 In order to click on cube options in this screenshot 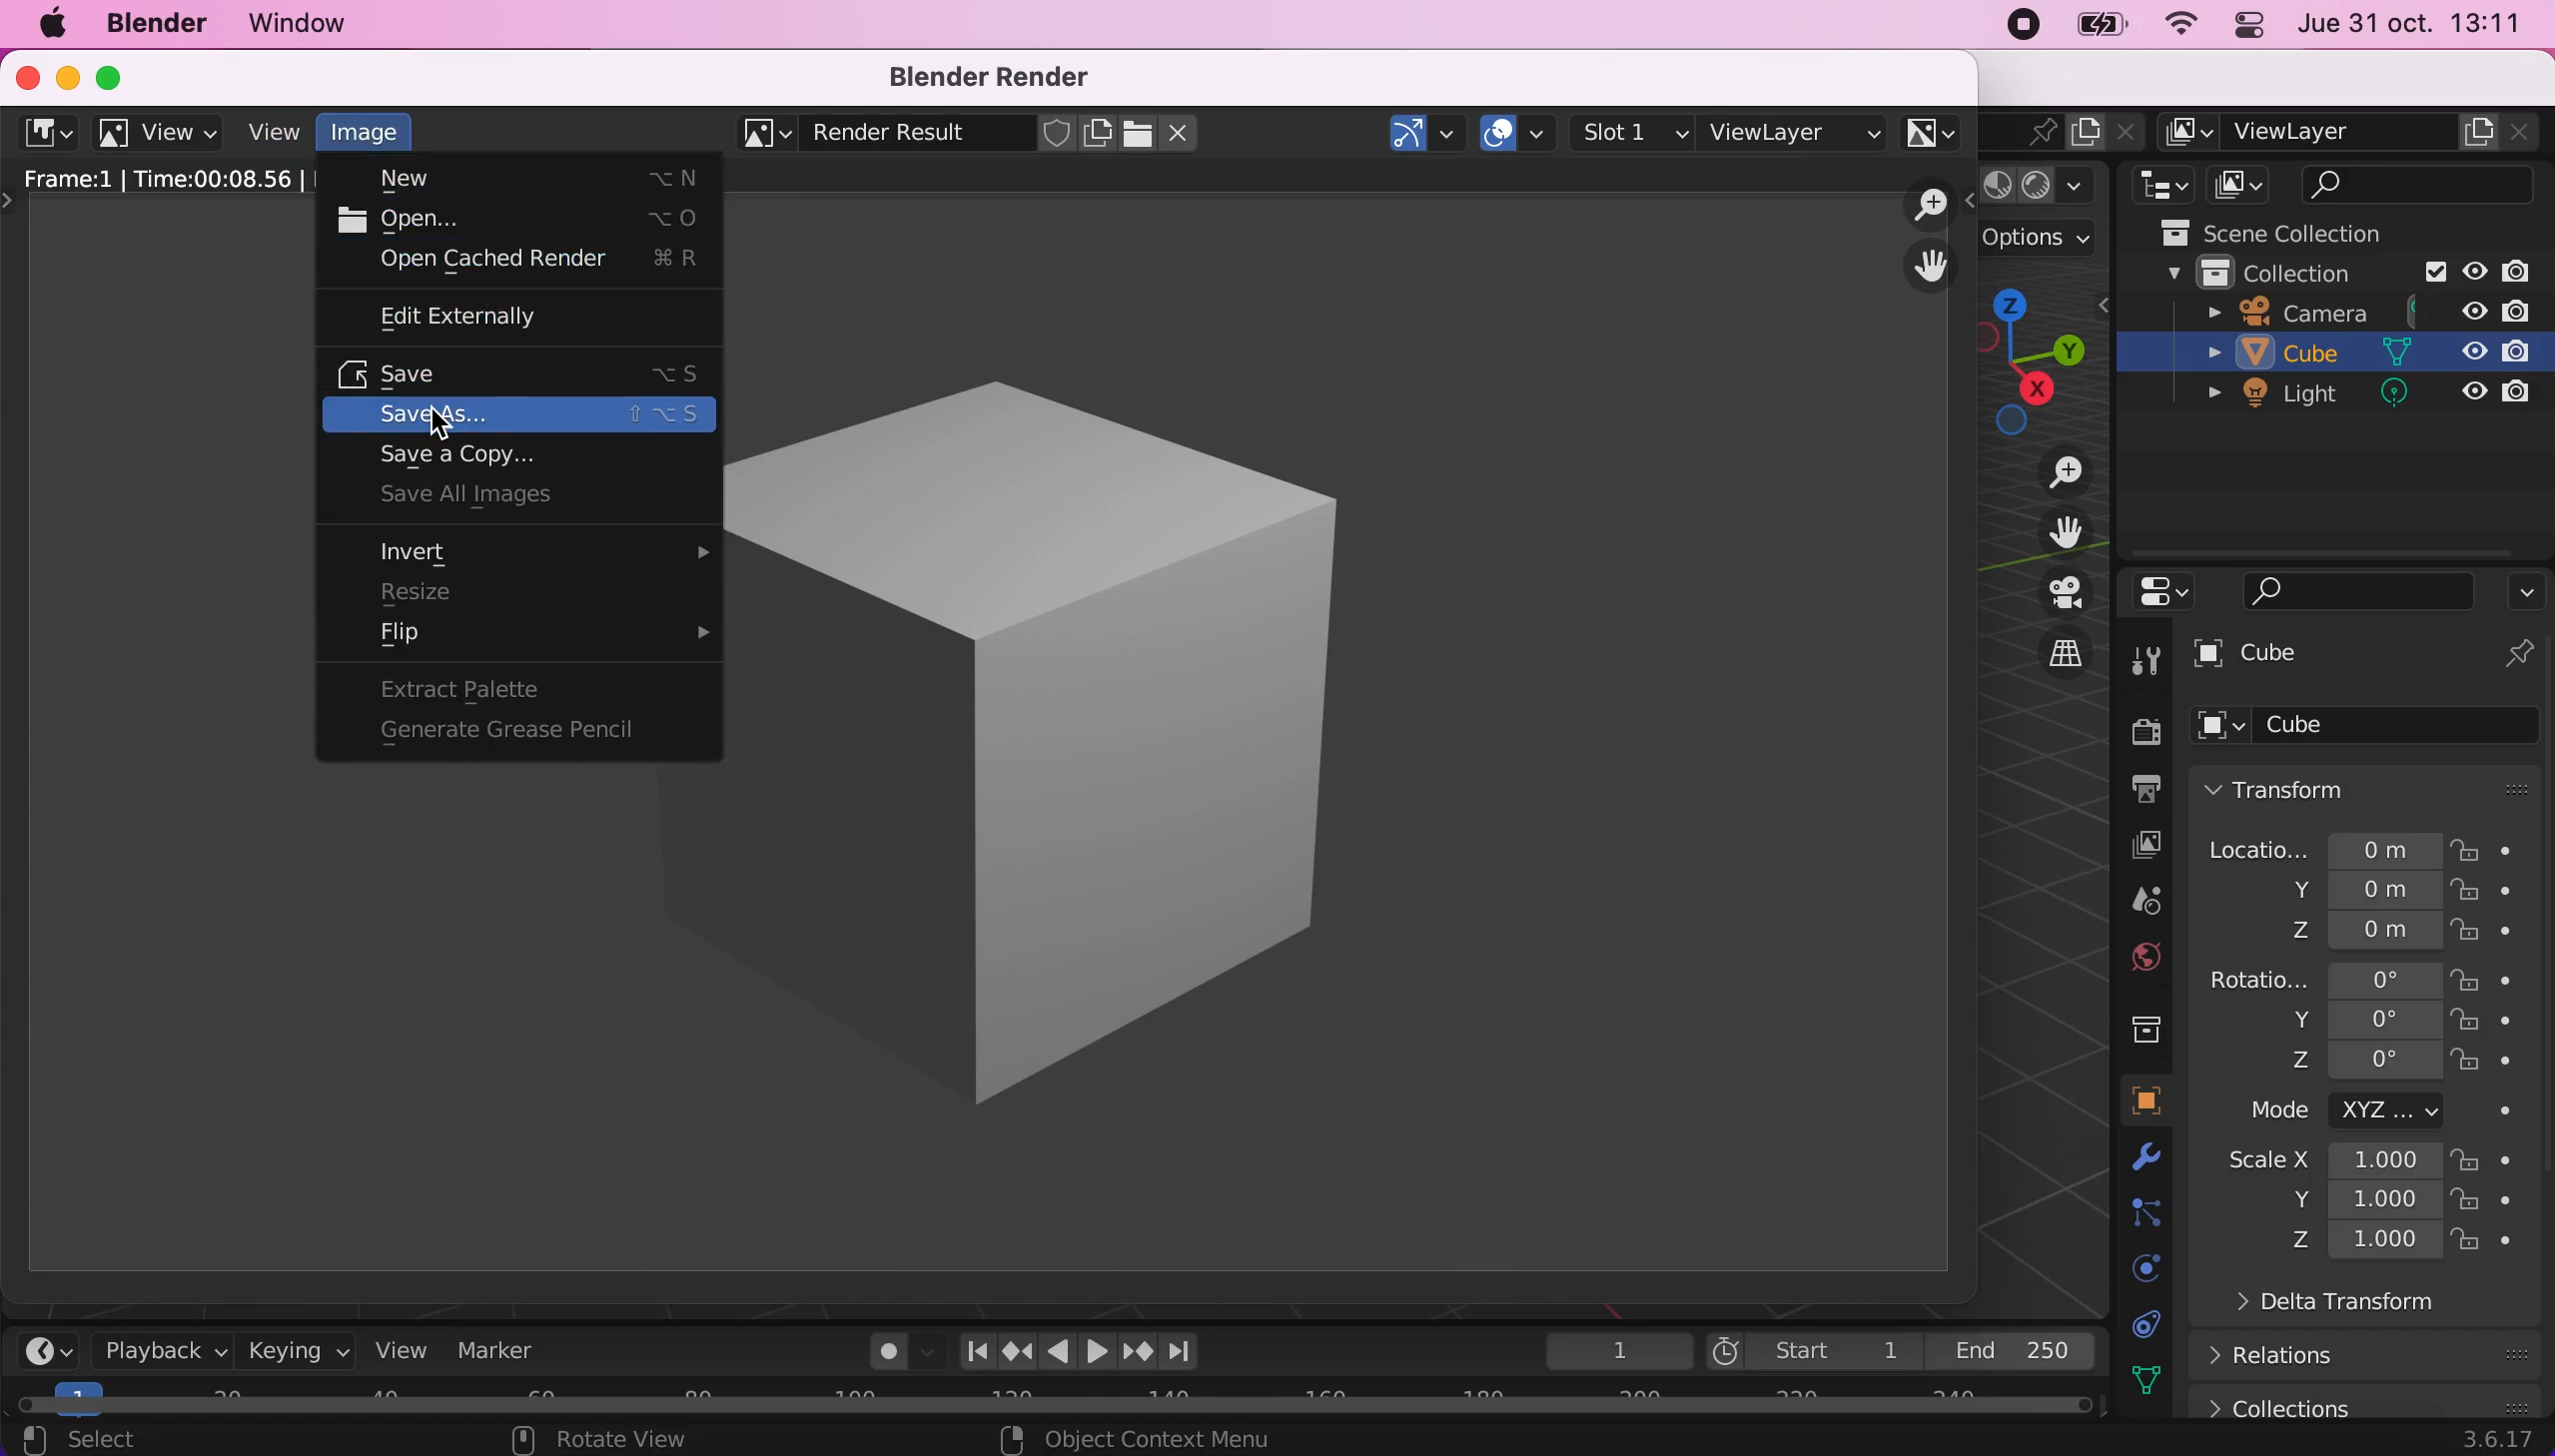, I will do `click(2376, 726)`.